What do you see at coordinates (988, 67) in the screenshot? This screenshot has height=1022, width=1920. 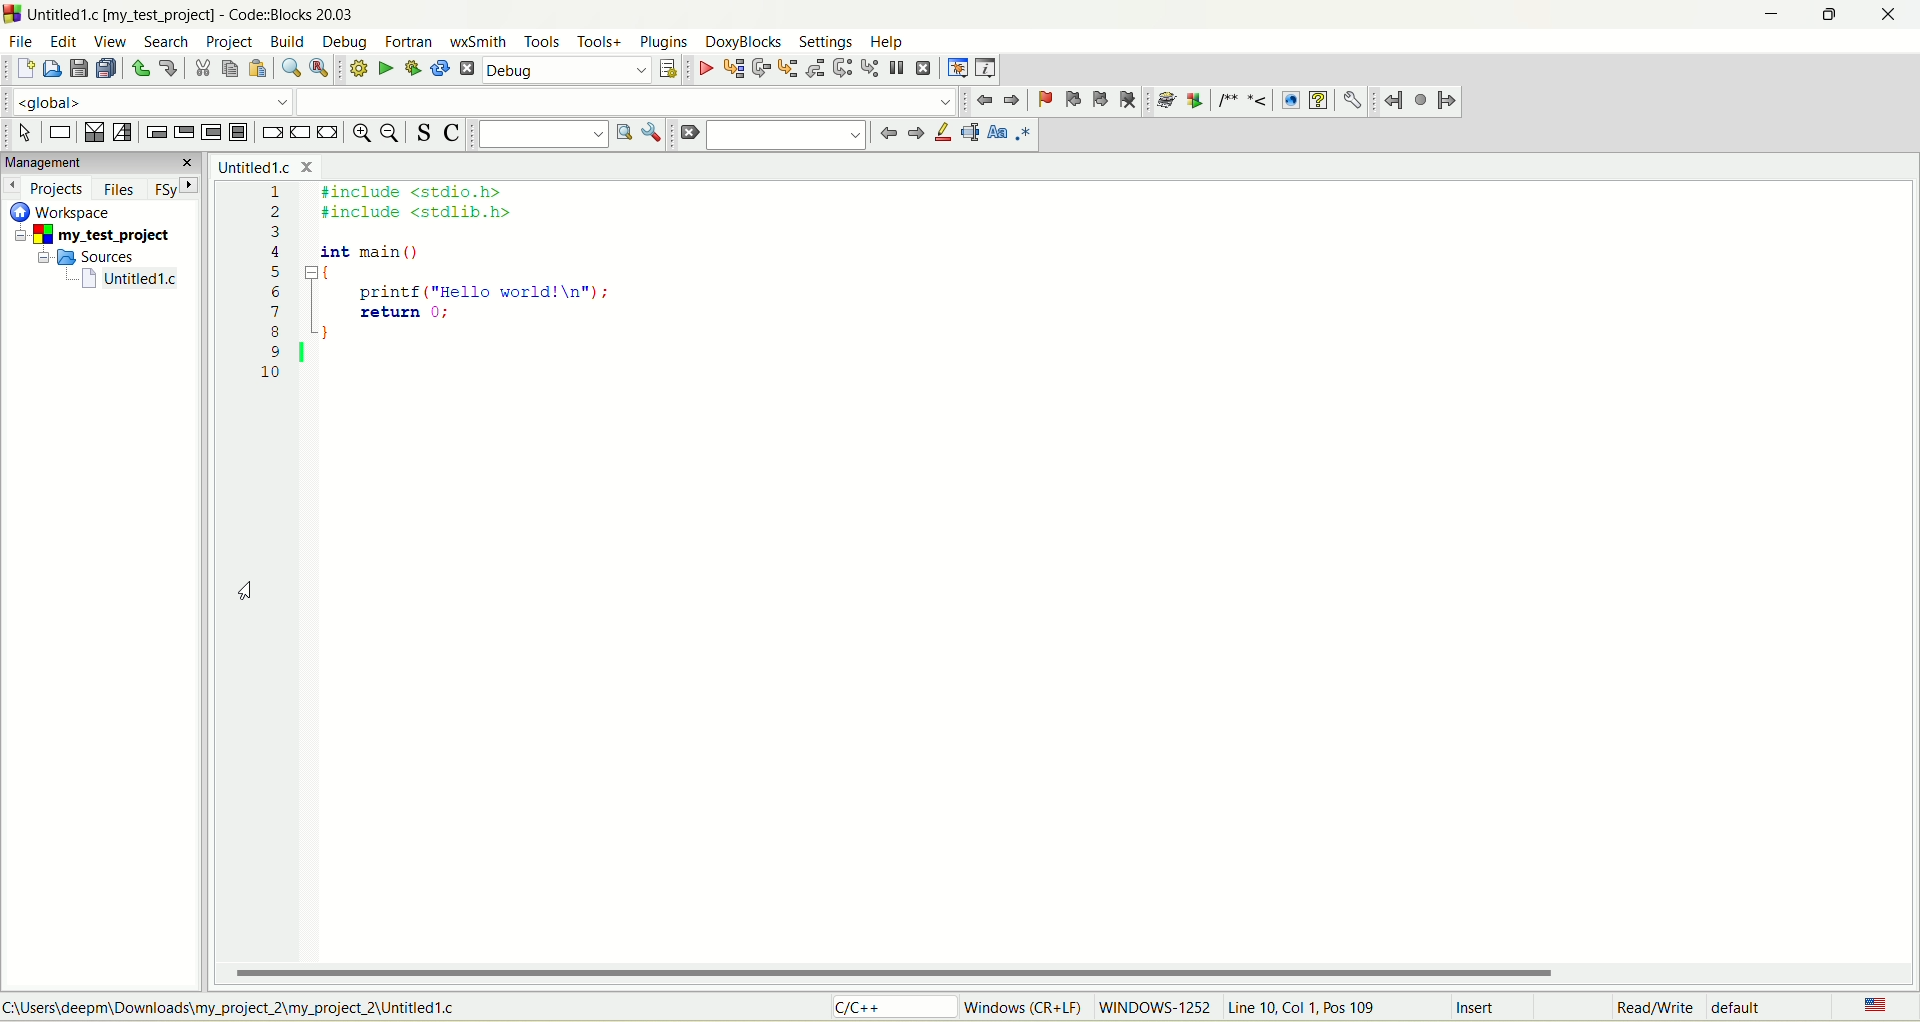 I see `various info` at bounding box center [988, 67].